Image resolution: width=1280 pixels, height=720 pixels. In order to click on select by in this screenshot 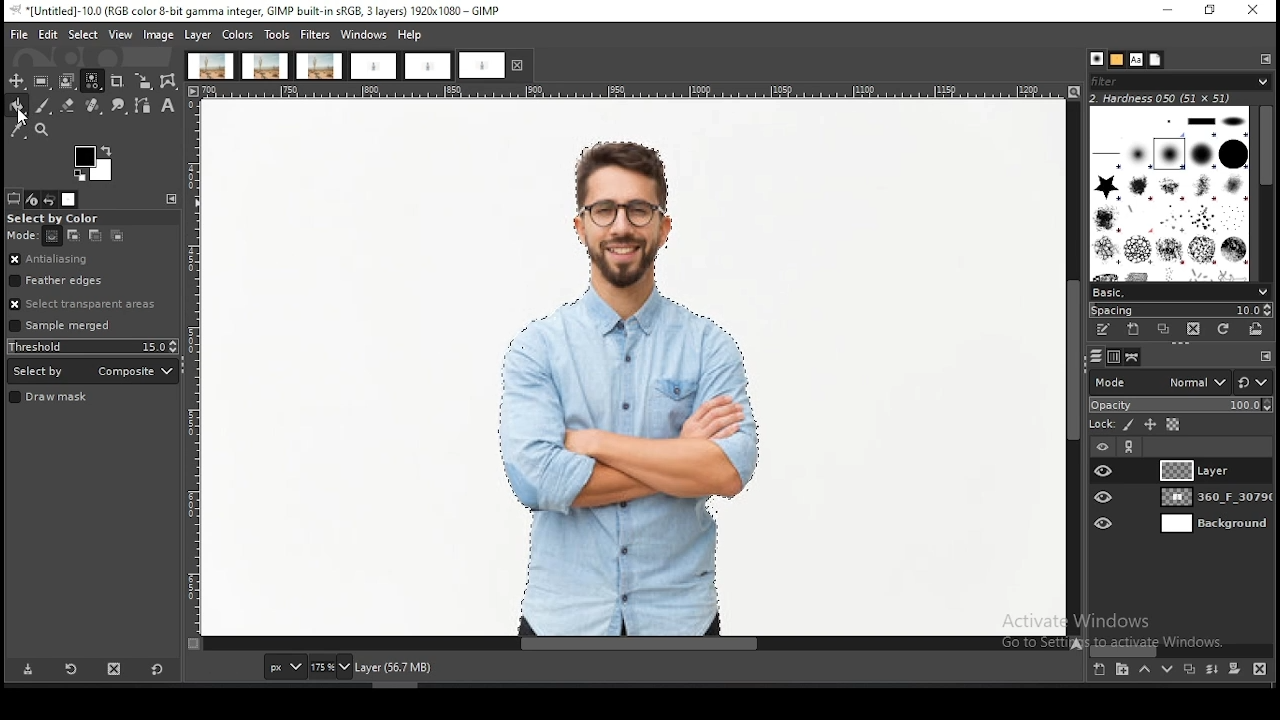, I will do `click(92, 372)`.